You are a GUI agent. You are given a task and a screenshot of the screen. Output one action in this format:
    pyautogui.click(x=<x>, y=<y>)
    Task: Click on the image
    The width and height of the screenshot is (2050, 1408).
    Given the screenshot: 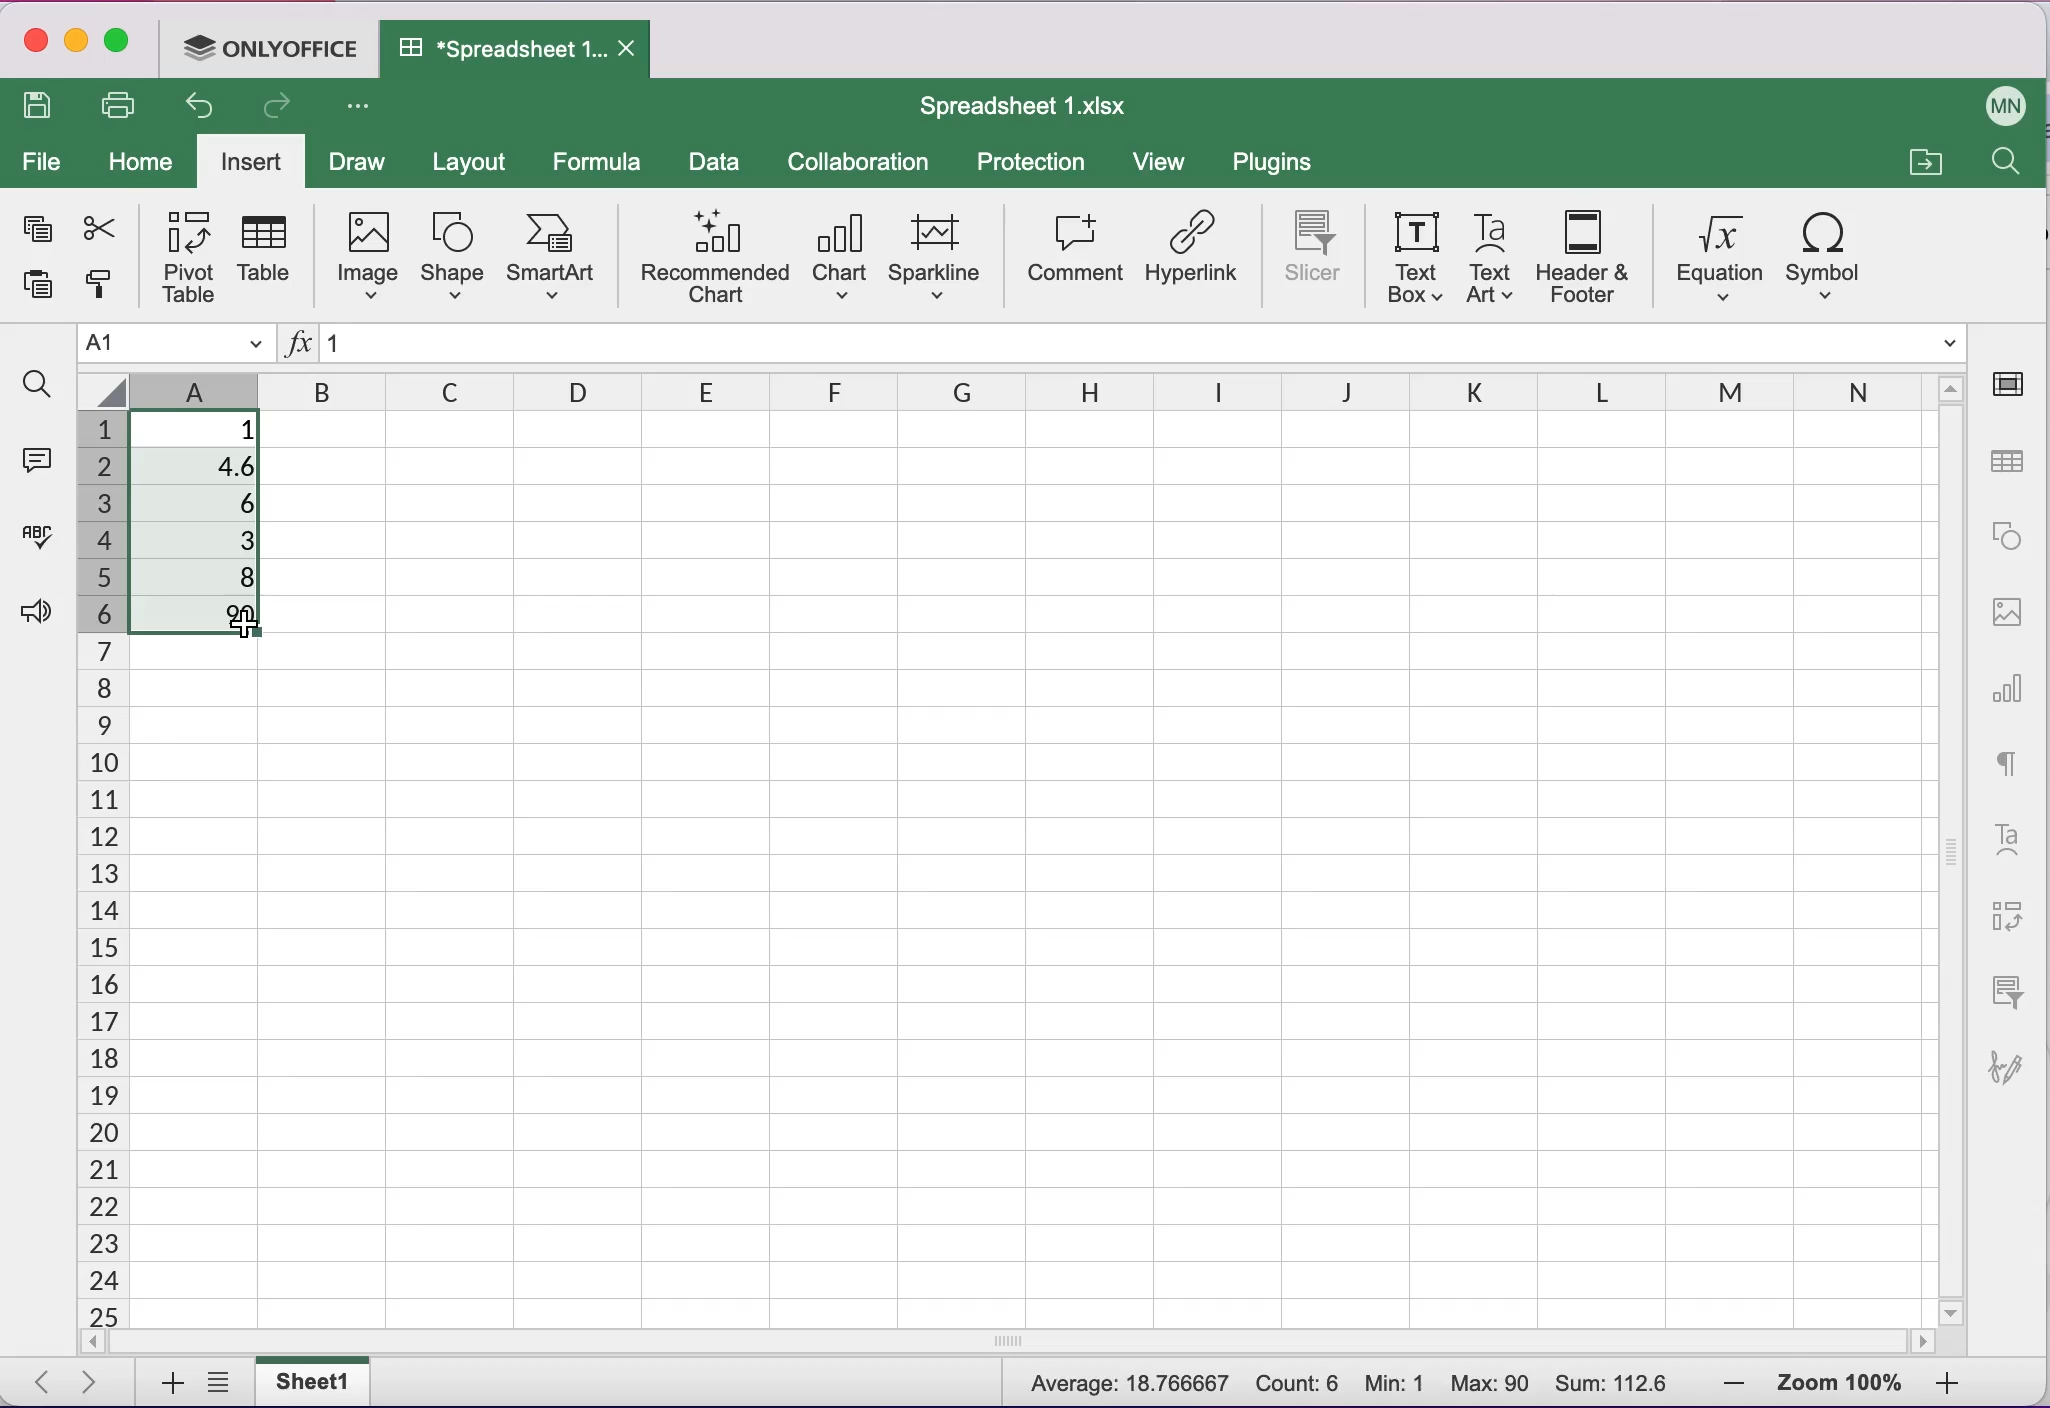 What is the action you would take?
    pyautogui.click(x=2010, y=611)
    